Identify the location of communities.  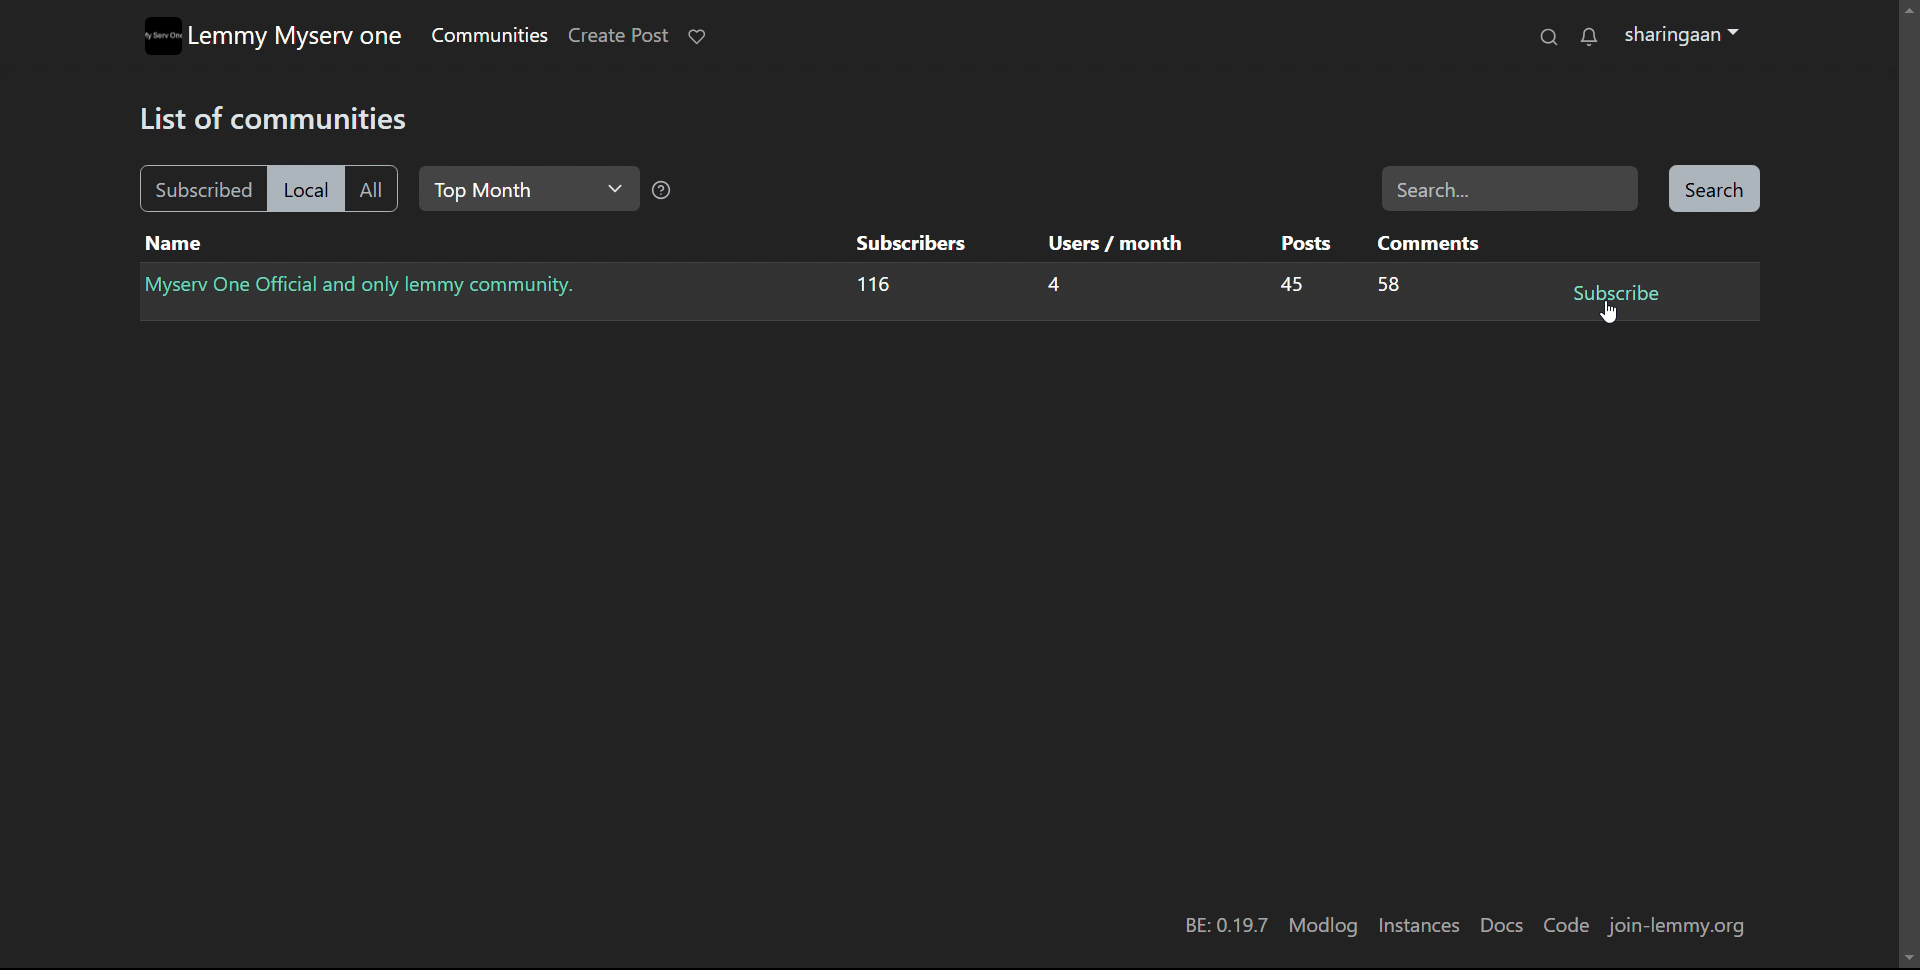
(488, 35).